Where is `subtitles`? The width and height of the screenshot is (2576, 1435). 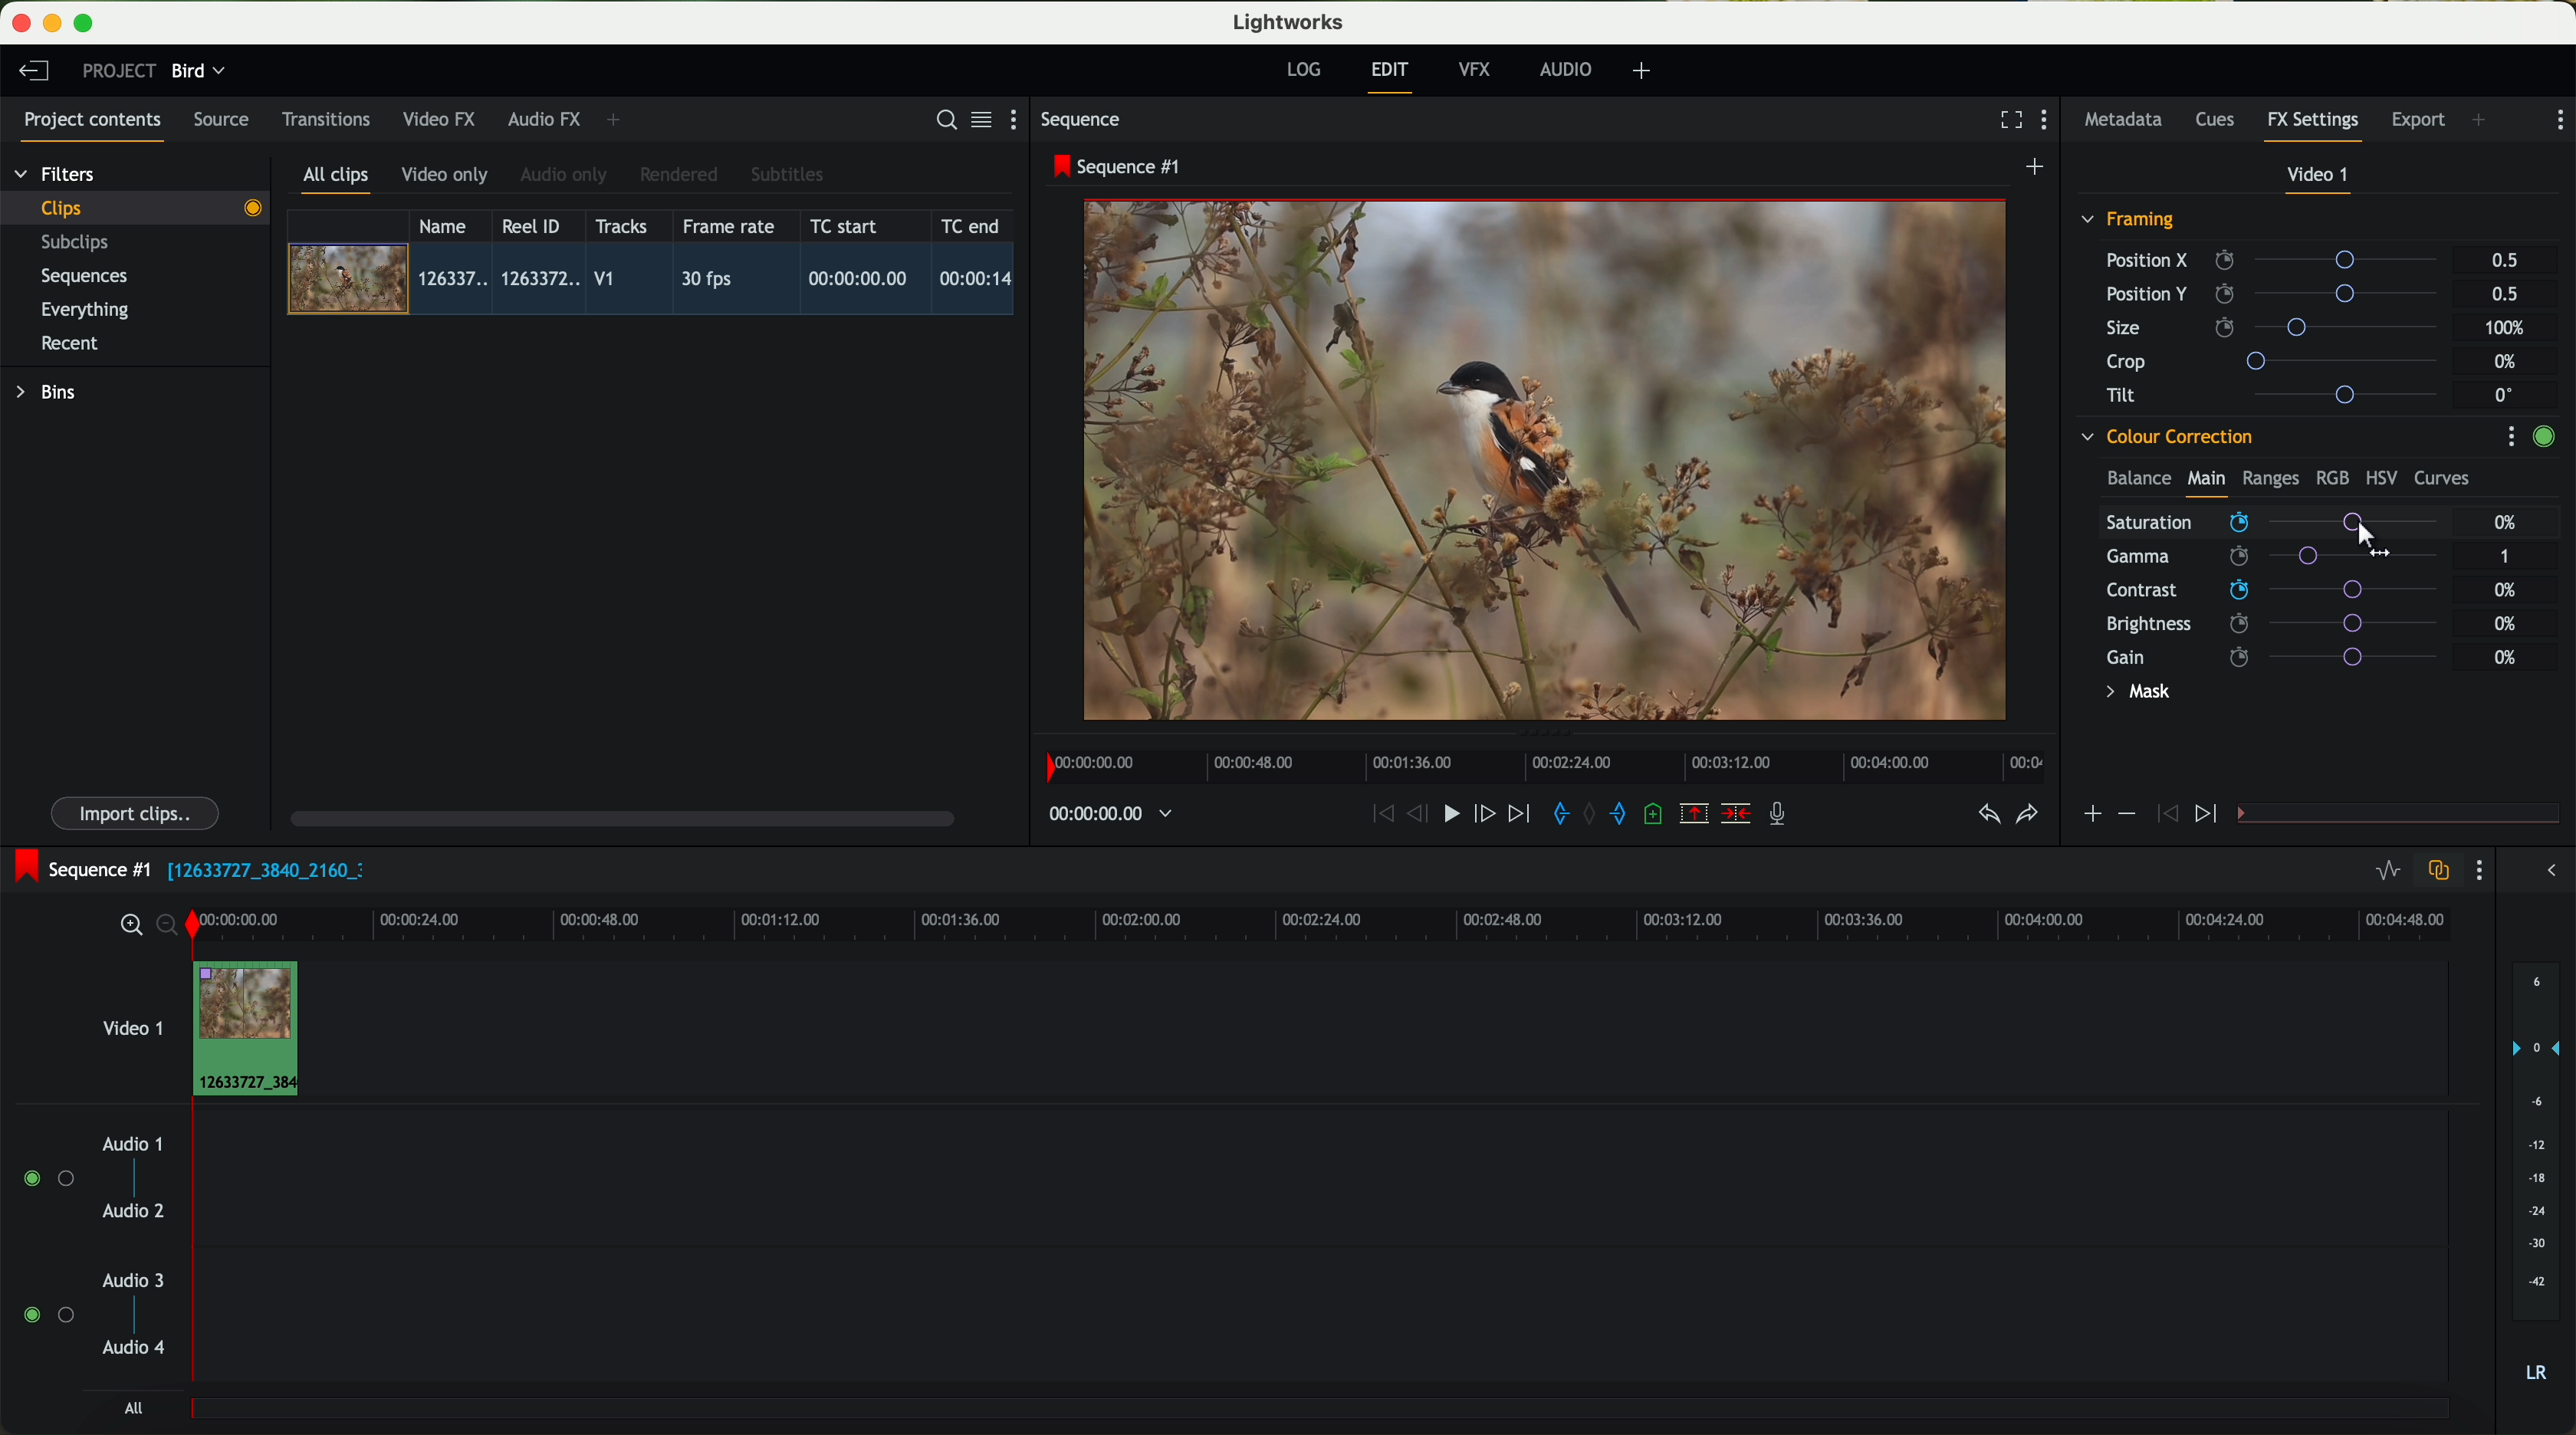
subtitles is located at coordinates (784, 175).